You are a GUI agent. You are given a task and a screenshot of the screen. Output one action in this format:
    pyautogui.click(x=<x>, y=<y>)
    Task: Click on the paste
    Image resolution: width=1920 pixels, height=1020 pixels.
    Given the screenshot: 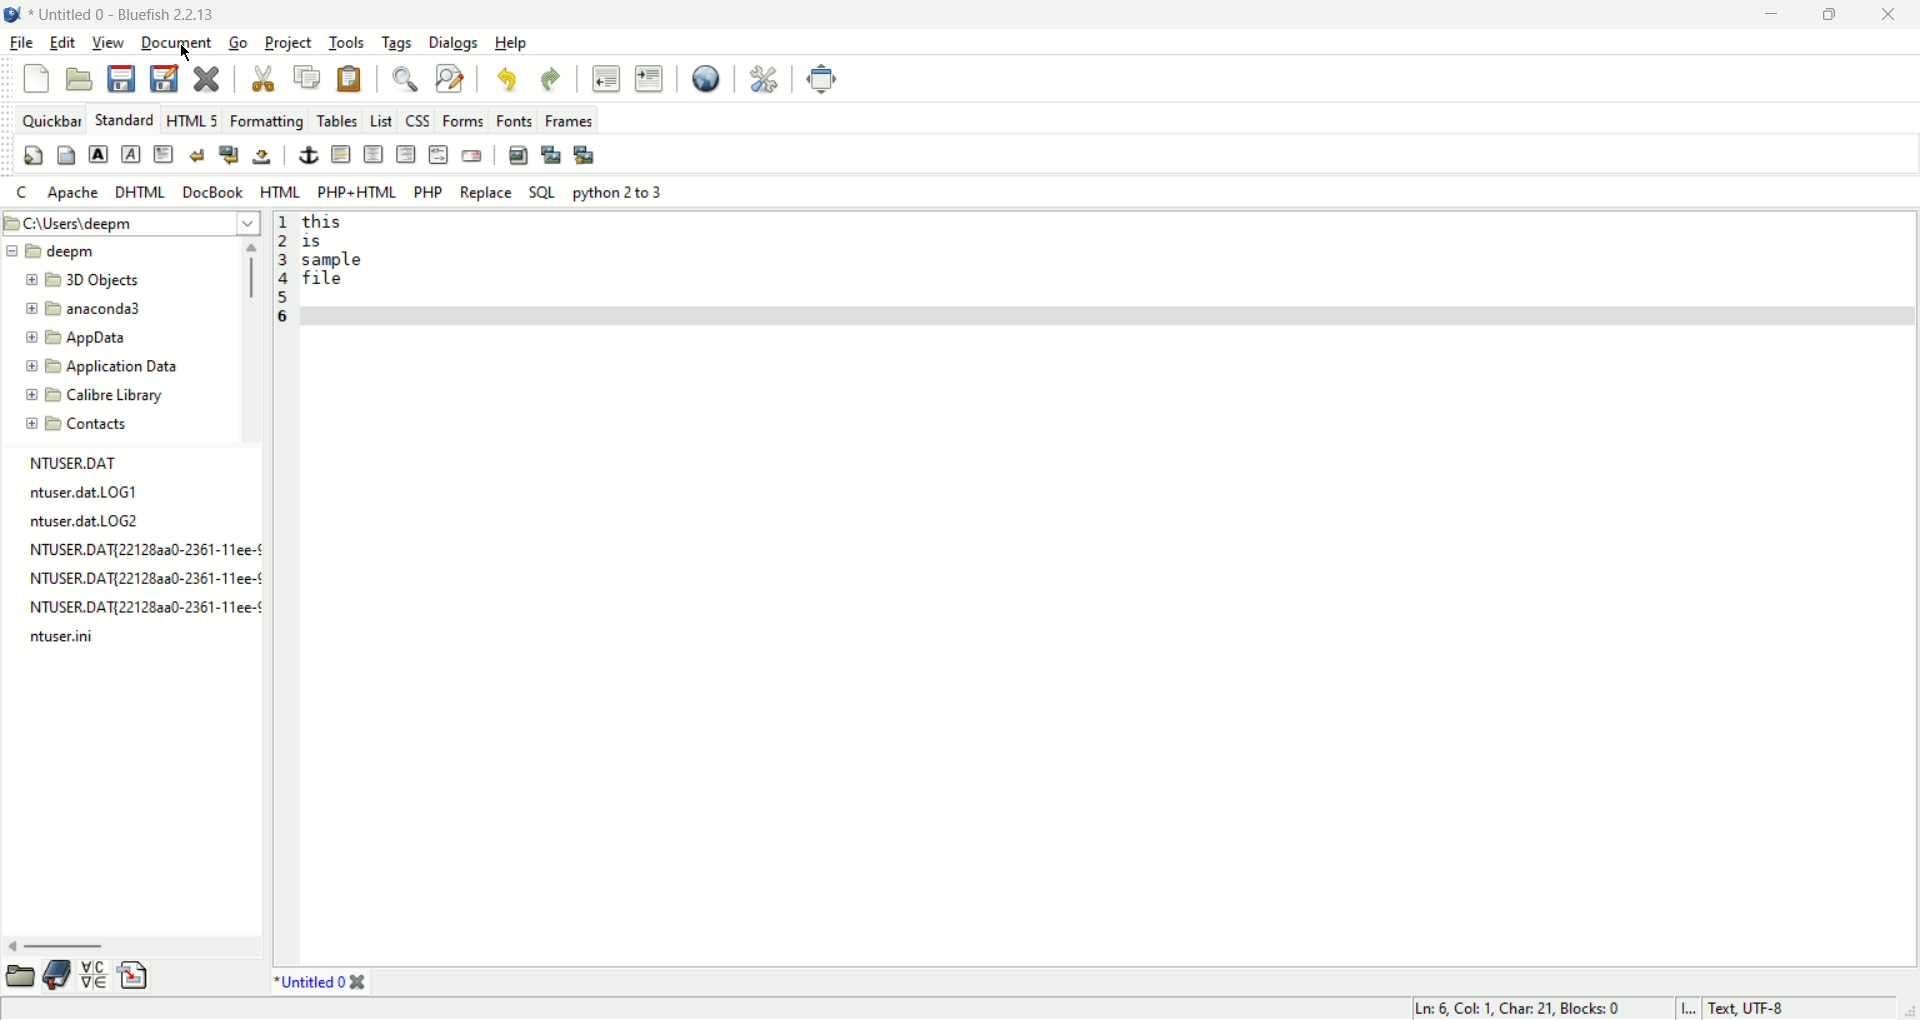 What is the action you would take?
    pyautogui.click(x=354, y=78)
    